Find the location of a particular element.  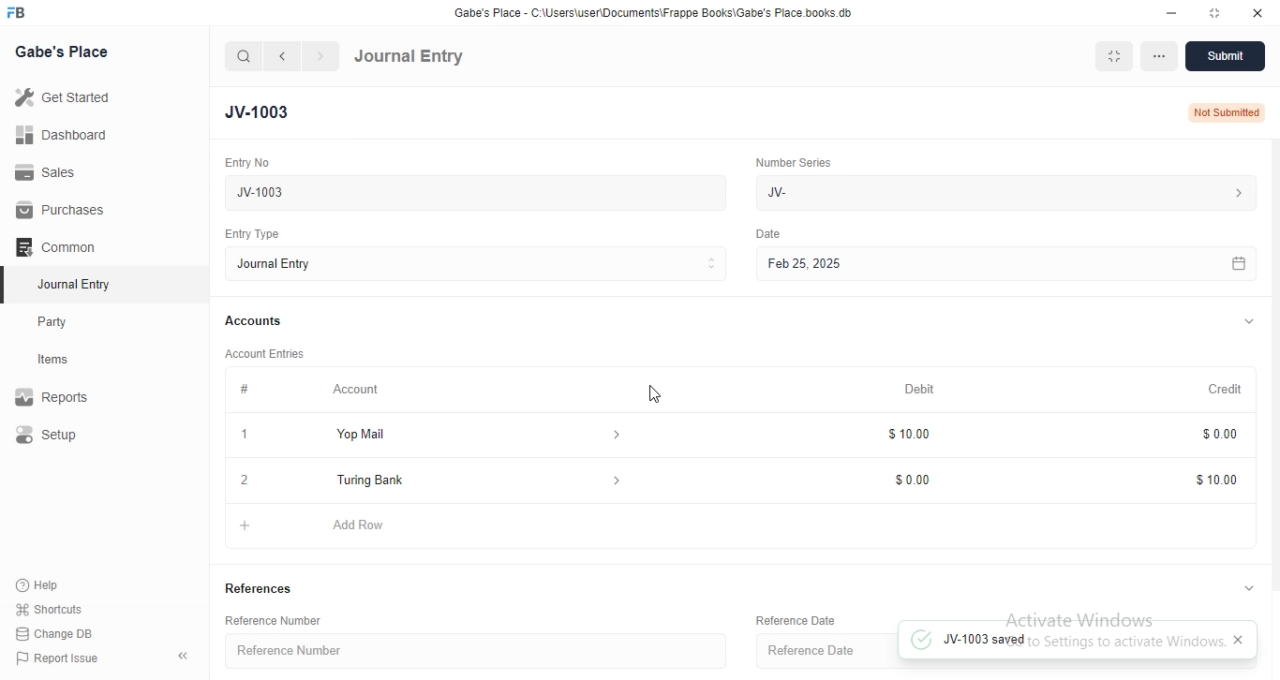

Credit is located at coordinates (1216, 389).